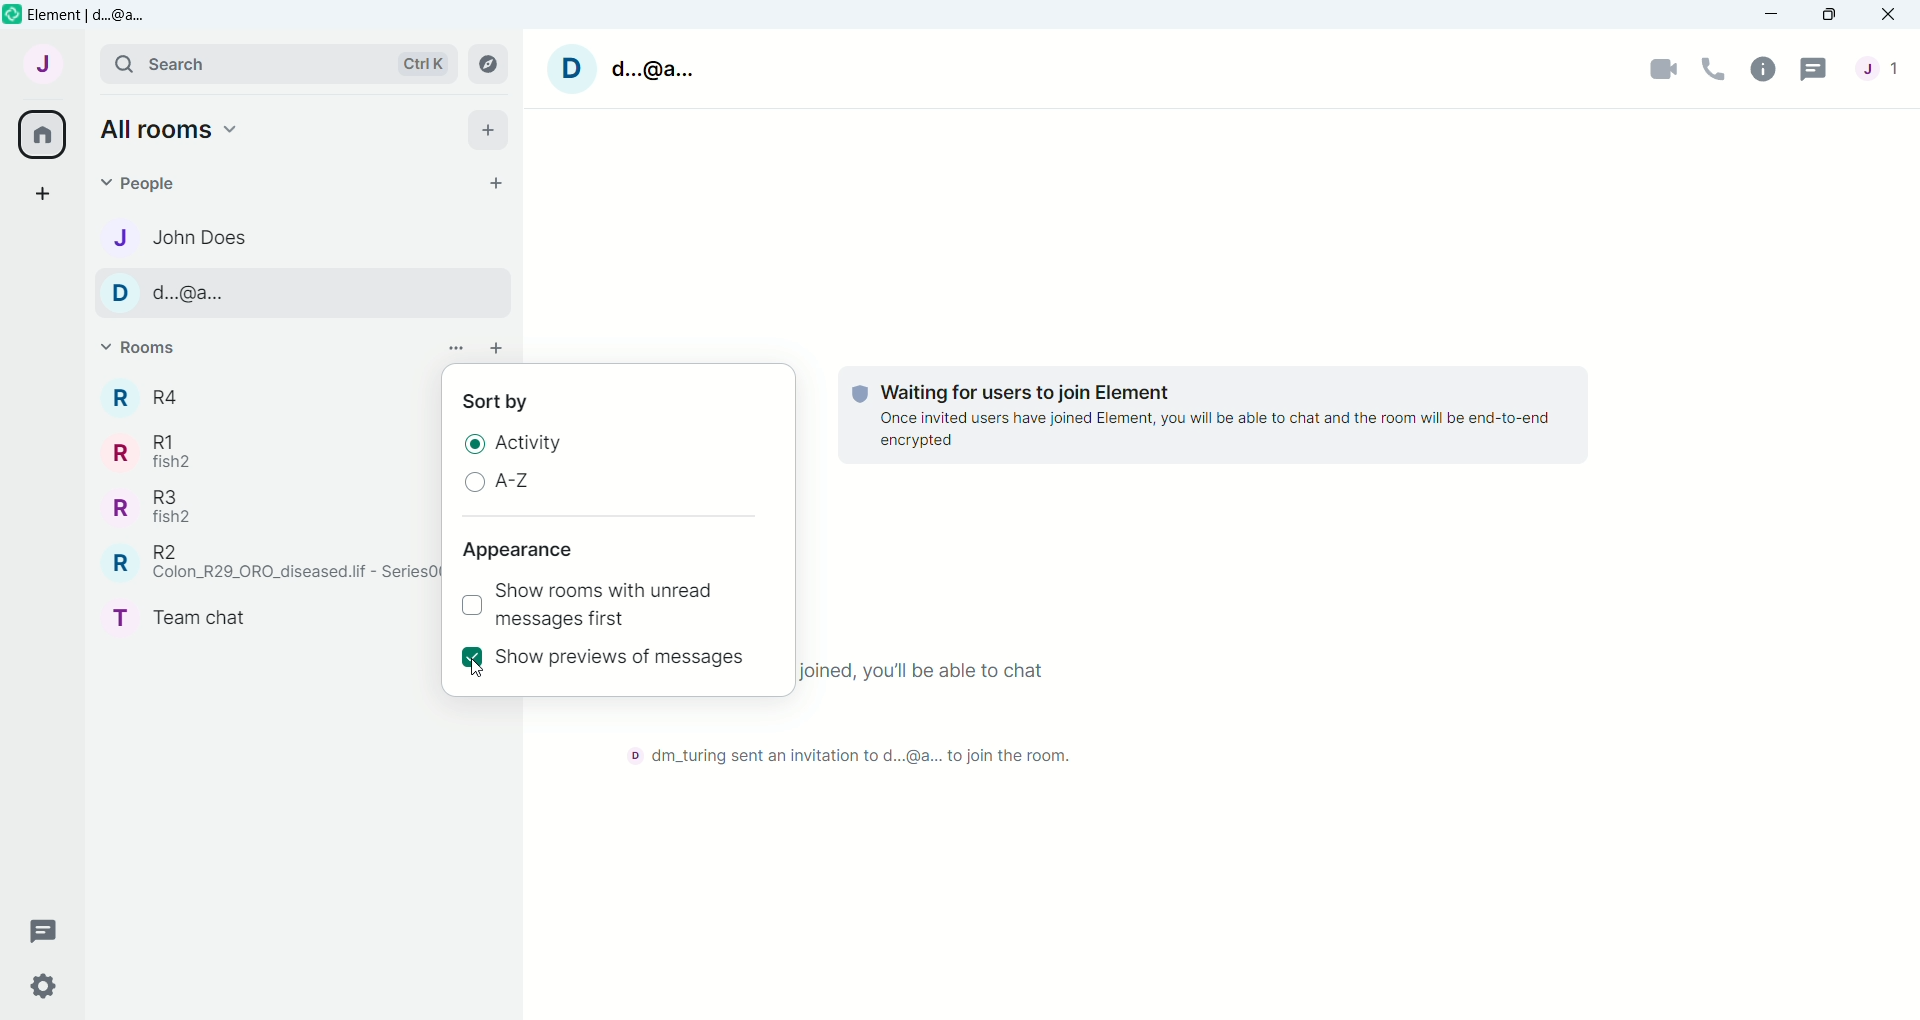 The width and height of the screenshot is (1920, 1020). I want to click on Start chat, so click(495, 182).